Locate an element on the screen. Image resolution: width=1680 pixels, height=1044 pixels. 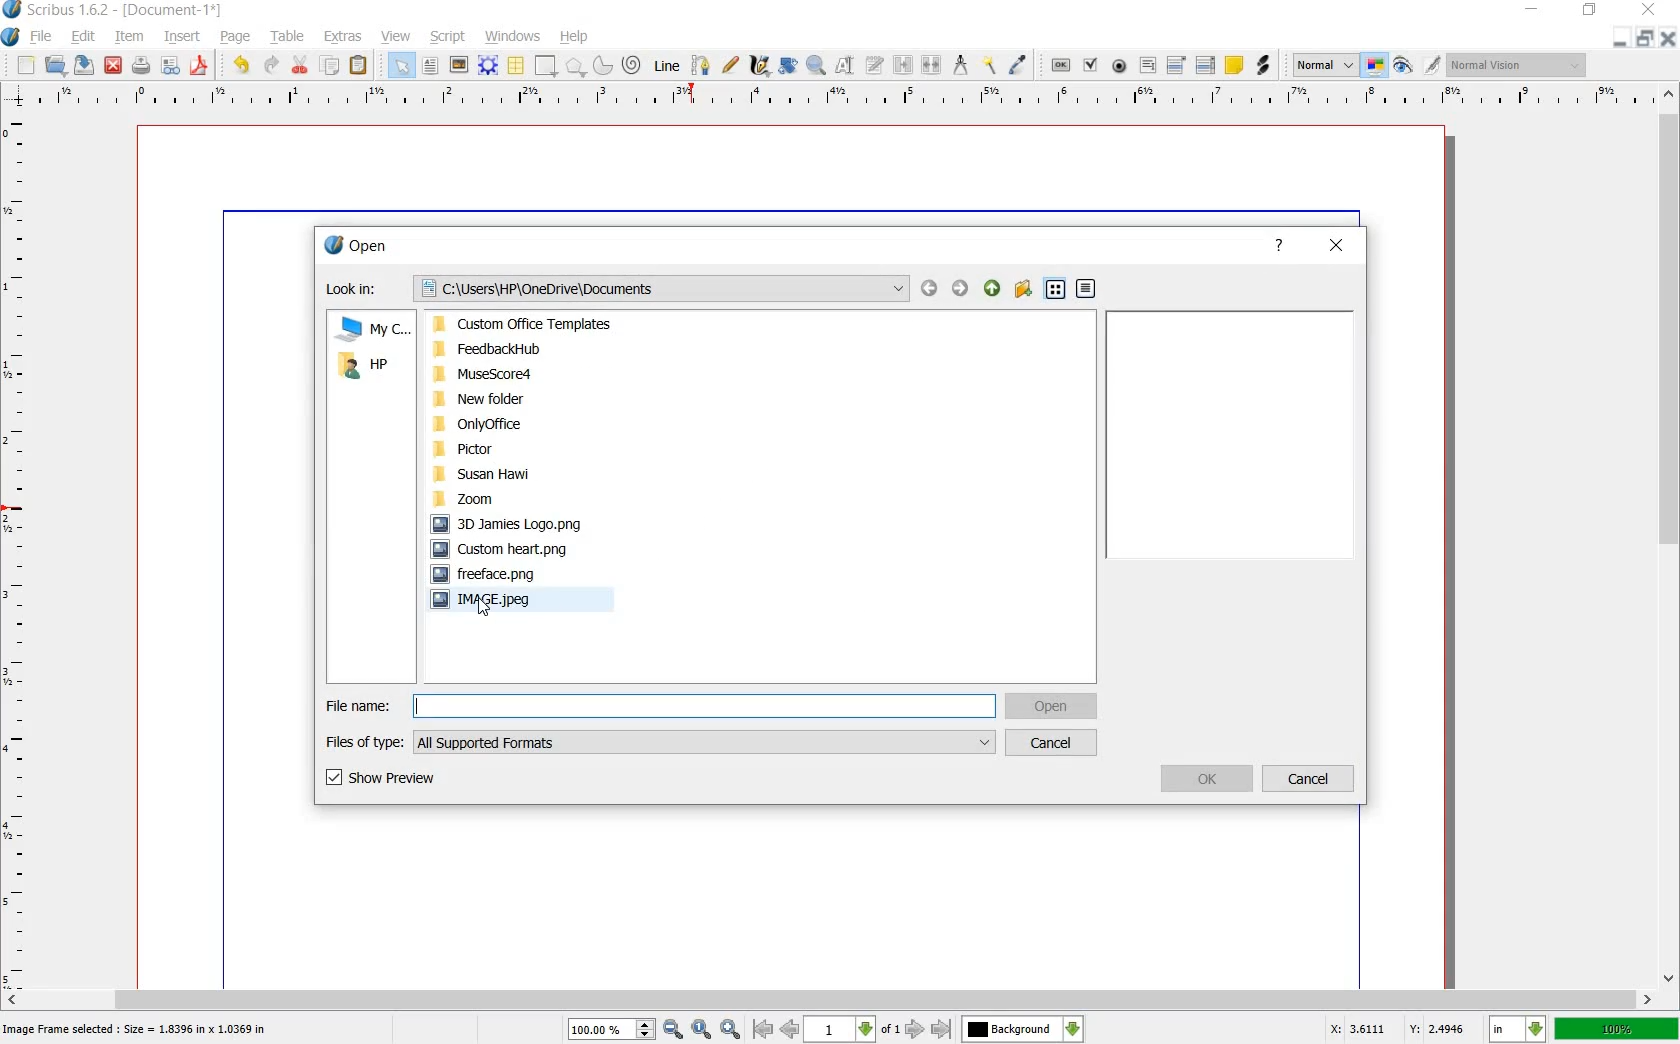
pdf text field is located at coordinates (1149, 66).